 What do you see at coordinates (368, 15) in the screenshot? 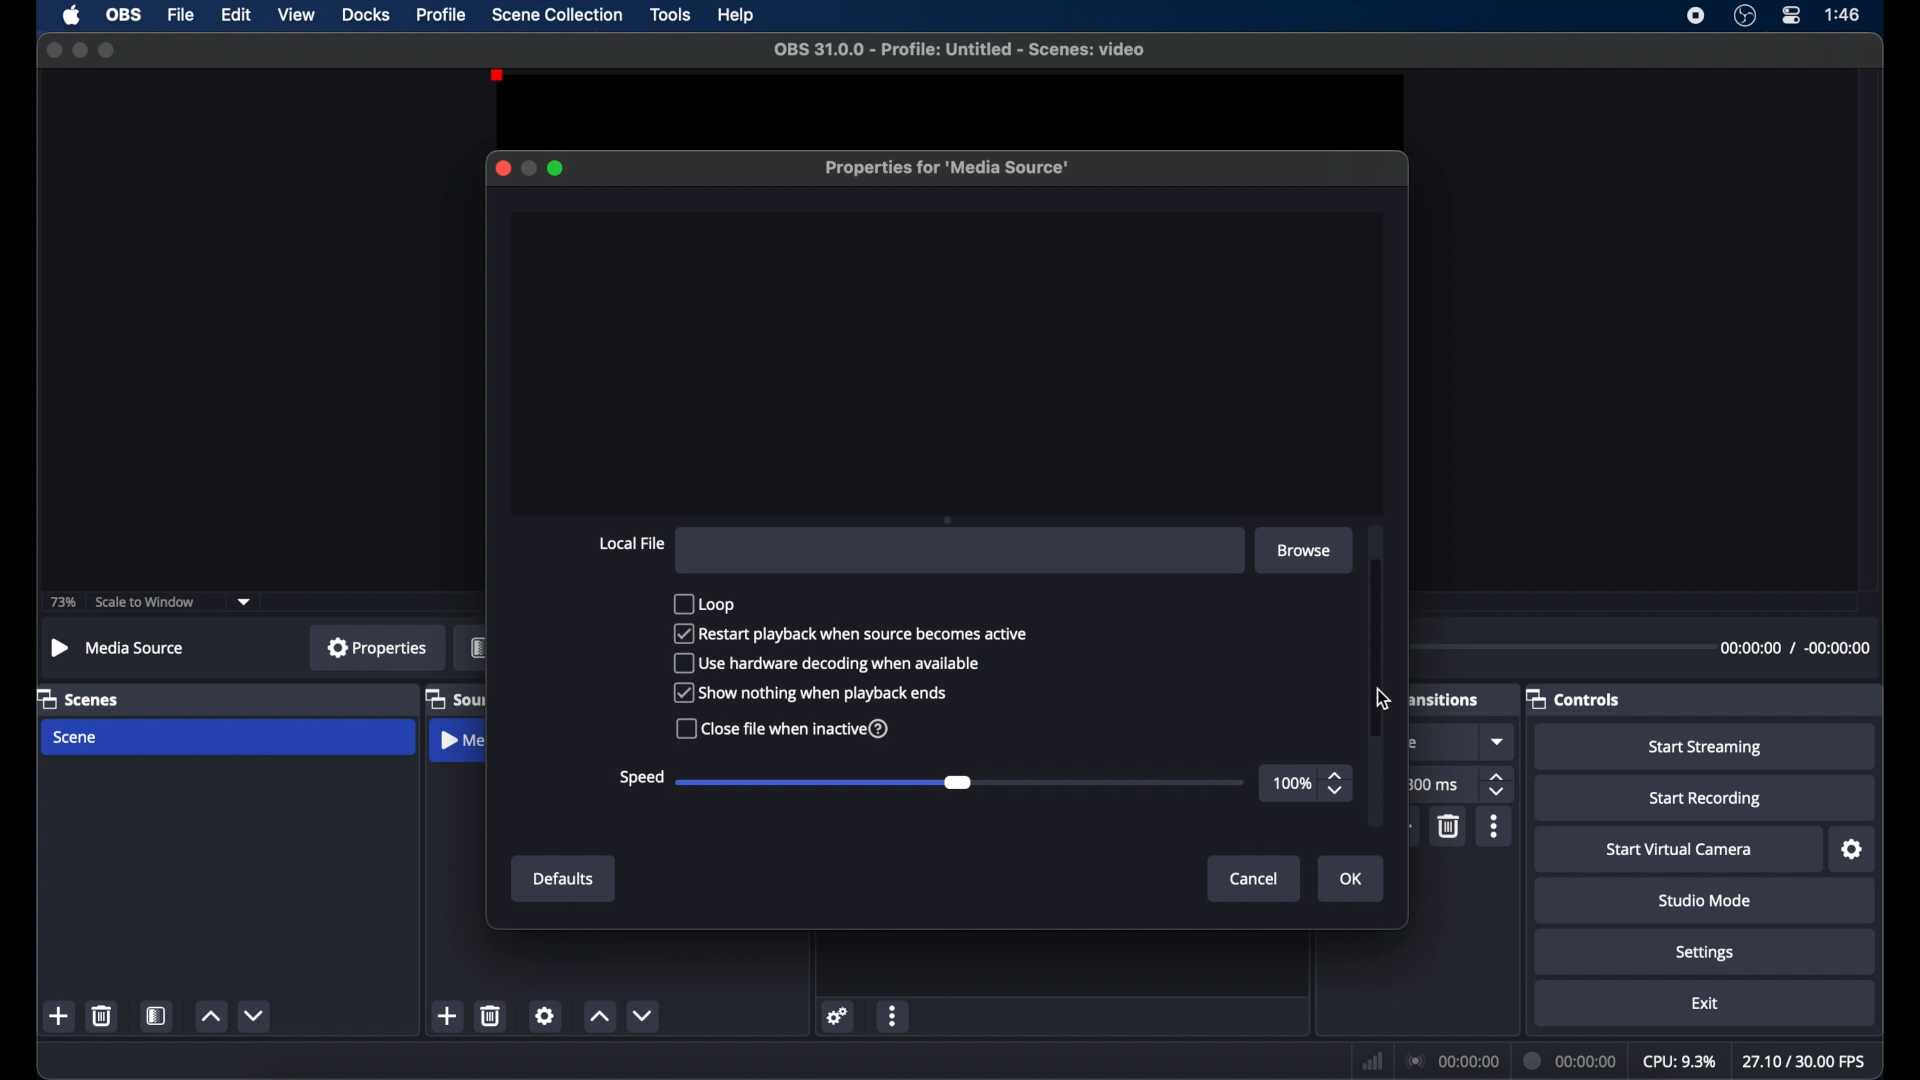
I see `docks` at bounding box center [368, 15].